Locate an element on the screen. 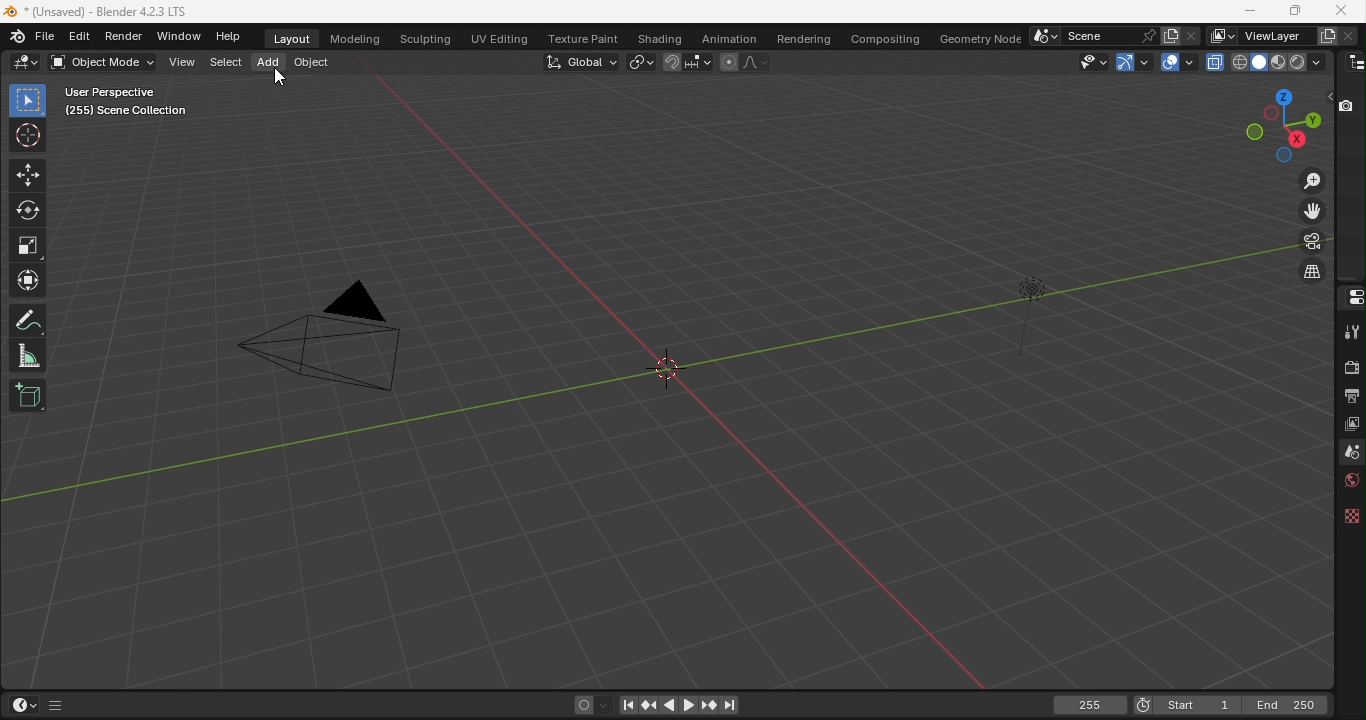 The width and height of the screenshot is (1366, 720). Selectability and visibility is located at coordinates (1091, 62).